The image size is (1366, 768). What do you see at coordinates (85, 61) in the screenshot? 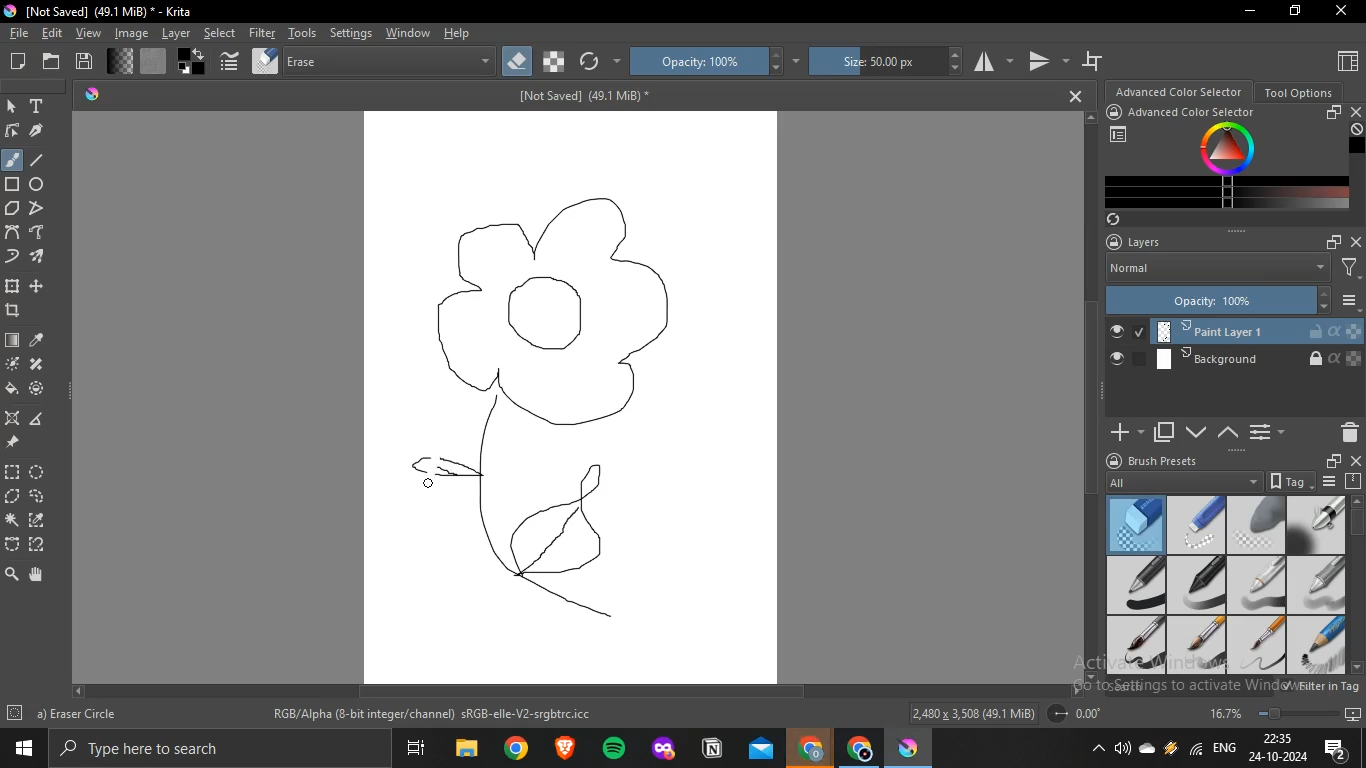
I see `save ` at bounding box center [85, 61].